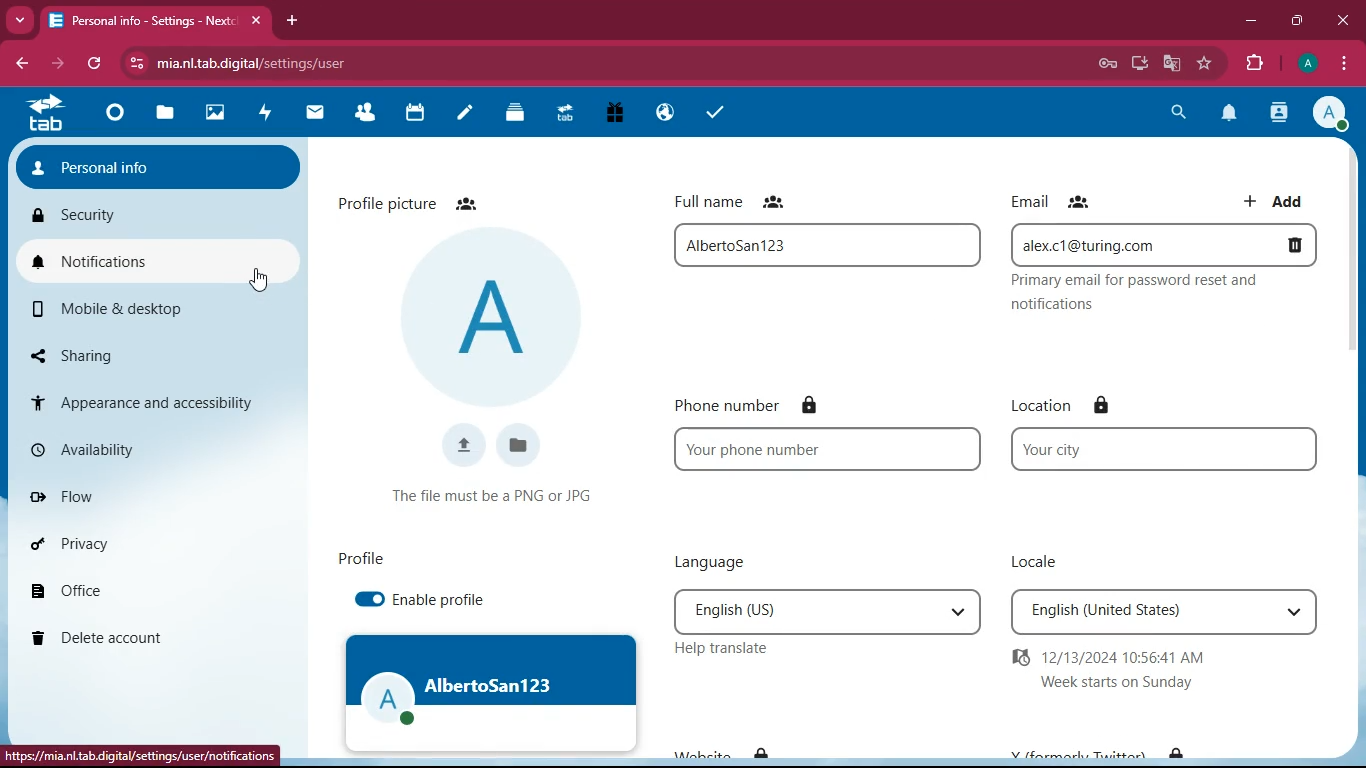 The image size is (1366, 768). What do you see at coordinates (155, 216) in the screenshot?
I see `security` at bounding box center [155, 216].